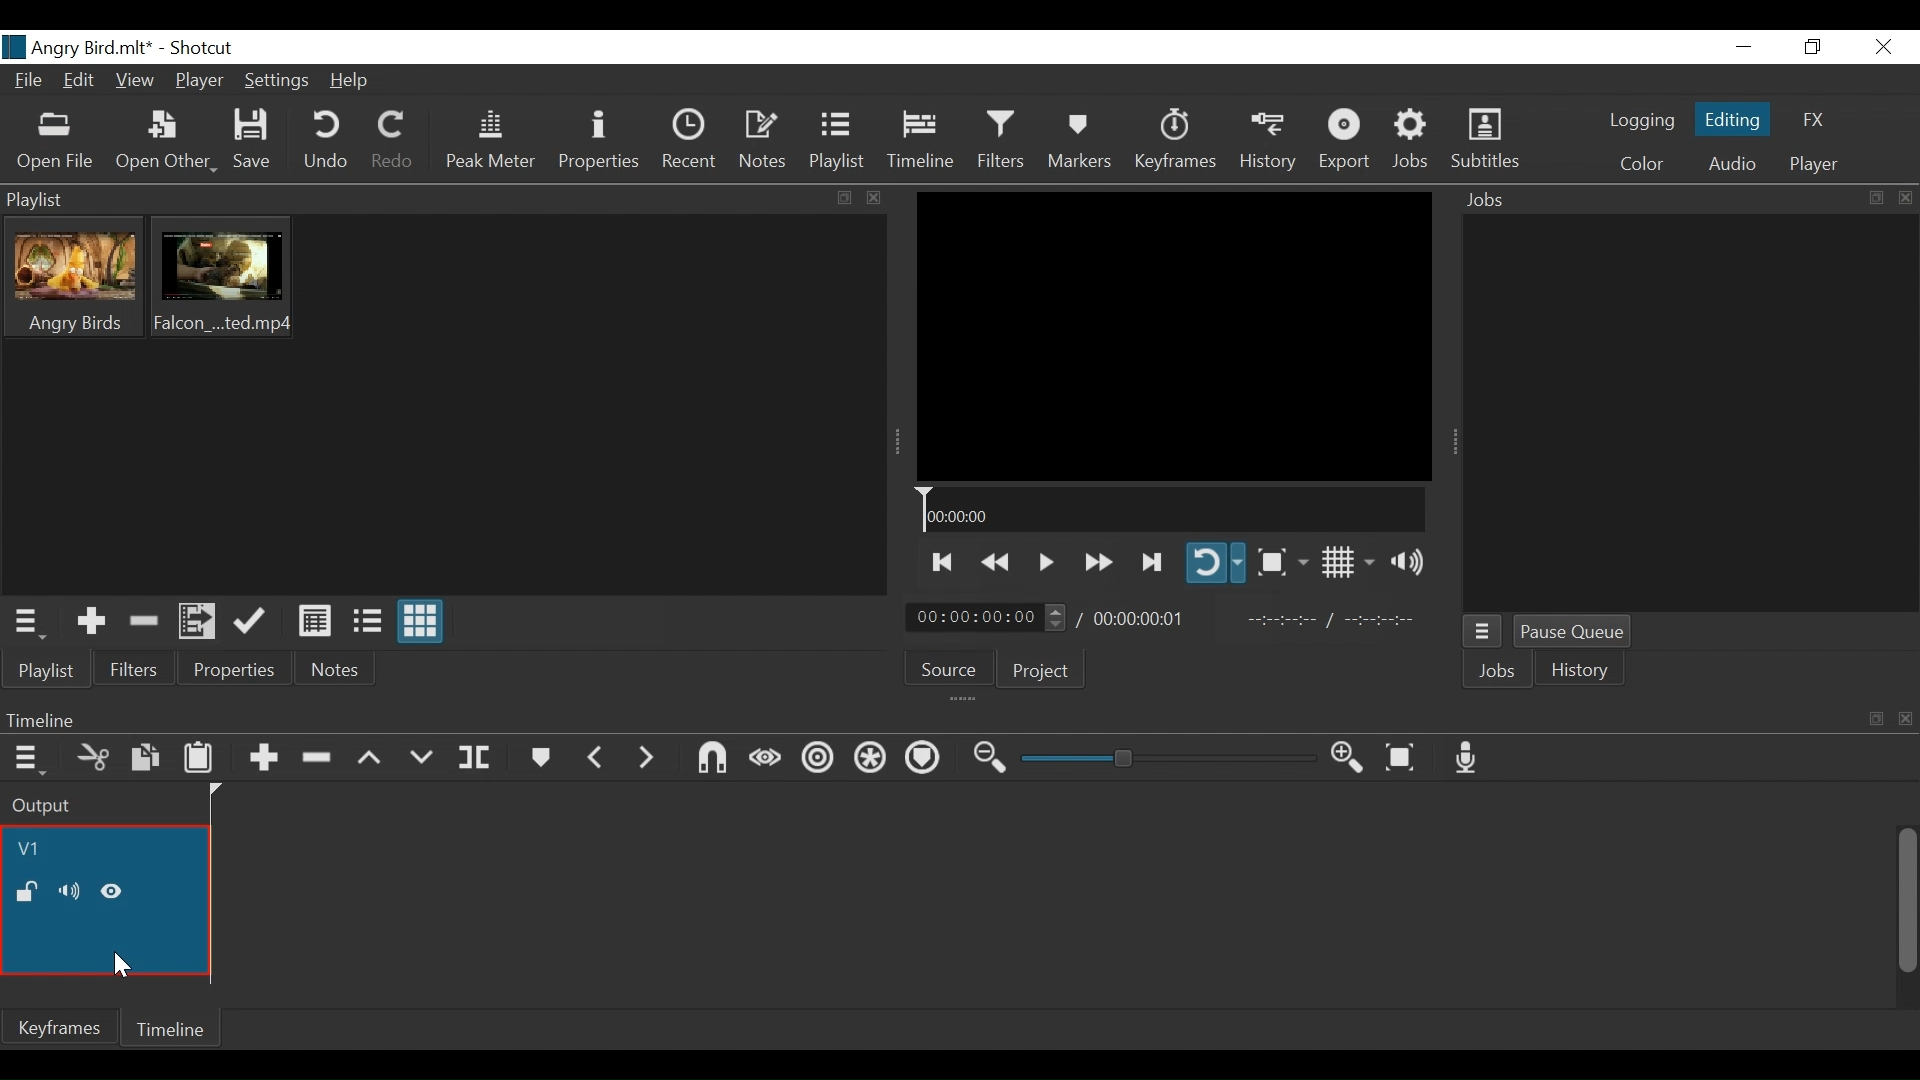  I want to click on Add files to the playlist, so click(196, 621).